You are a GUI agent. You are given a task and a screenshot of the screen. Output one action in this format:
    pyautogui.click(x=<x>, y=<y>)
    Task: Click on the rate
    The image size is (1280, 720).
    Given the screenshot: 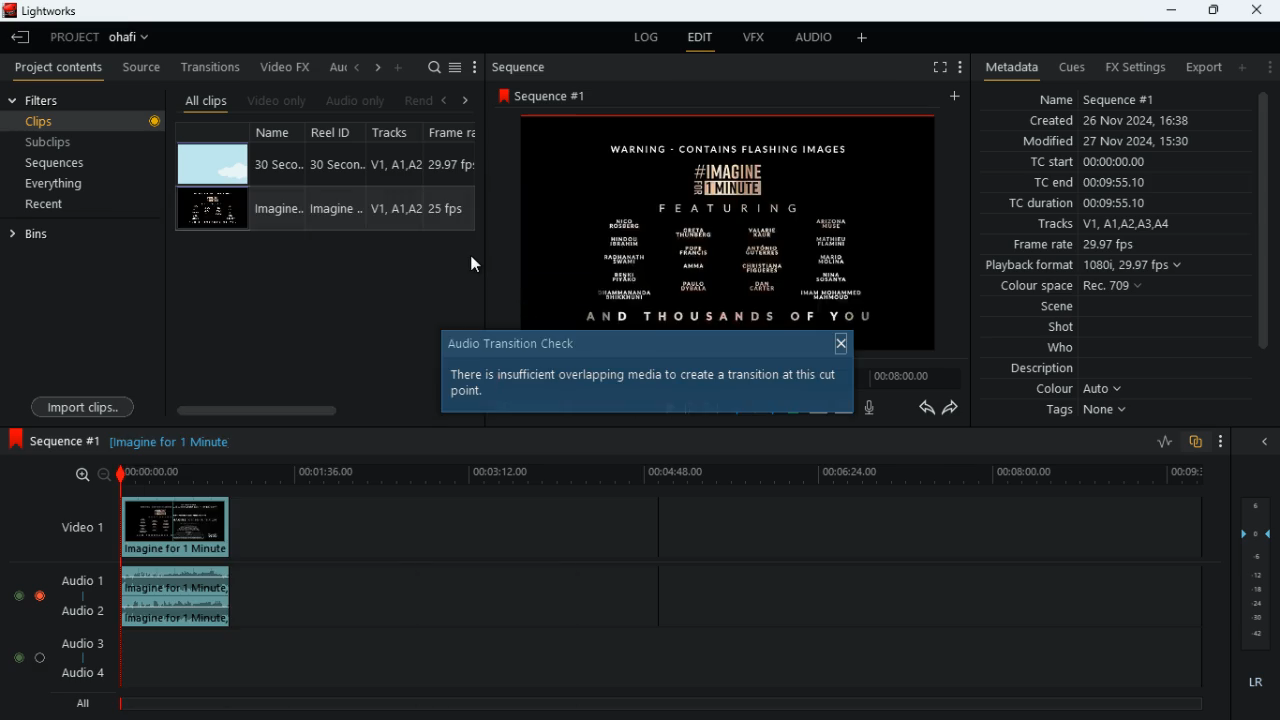 What is the action you would take?
    pyautogui.click(x=1158, y=442)
    